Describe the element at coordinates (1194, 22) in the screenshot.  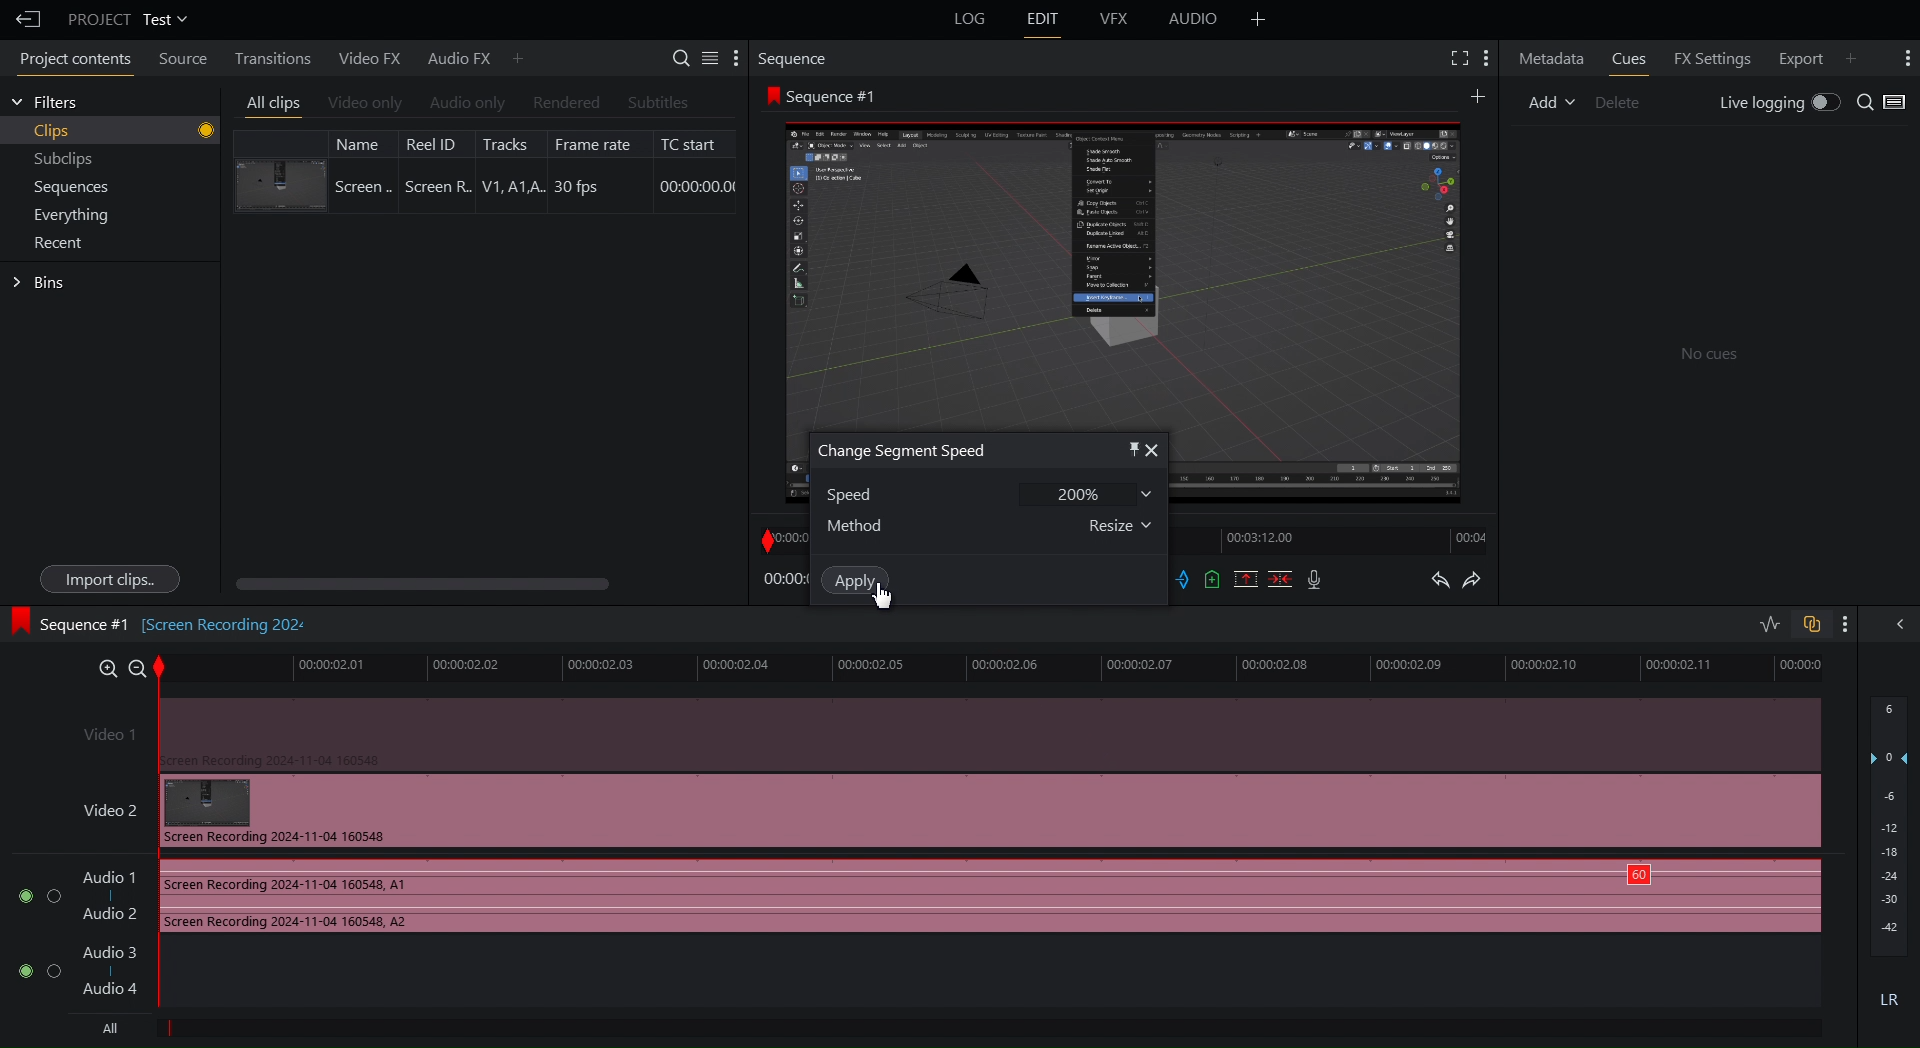
I see `Audio` at that location.